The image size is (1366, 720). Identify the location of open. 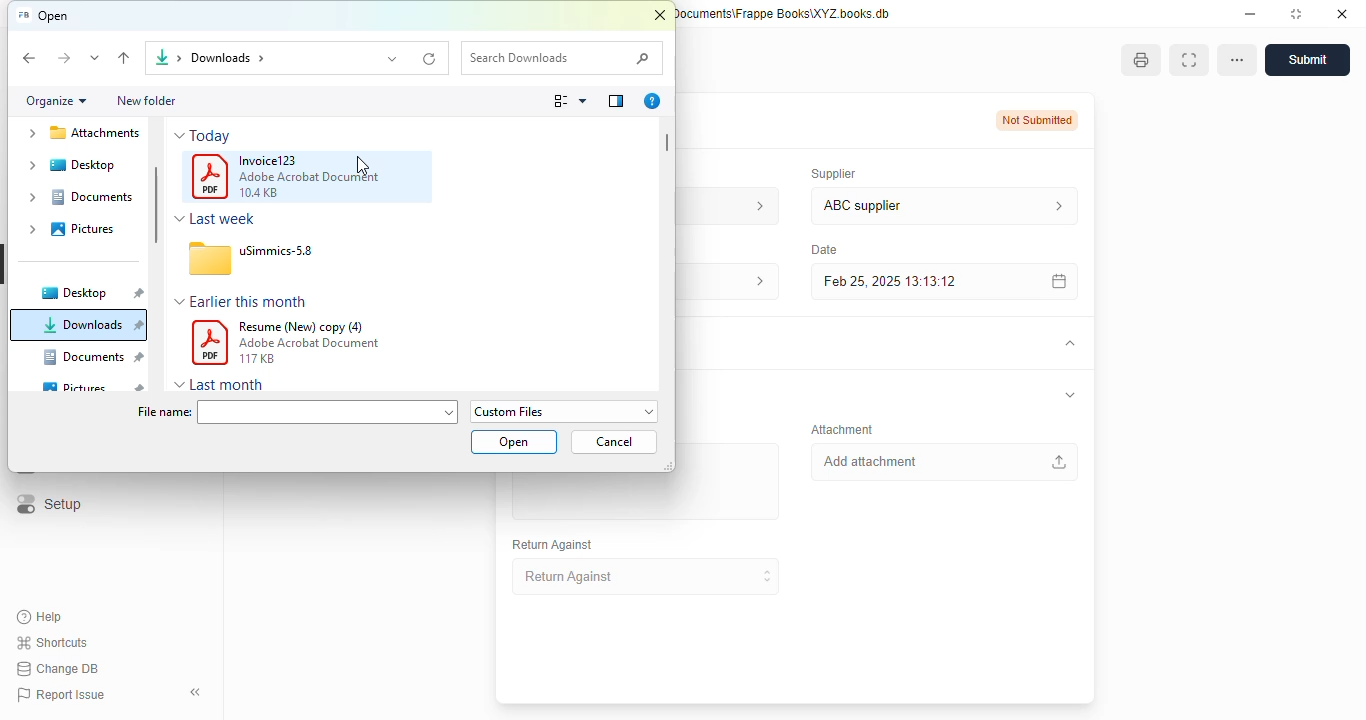
(515, 442).